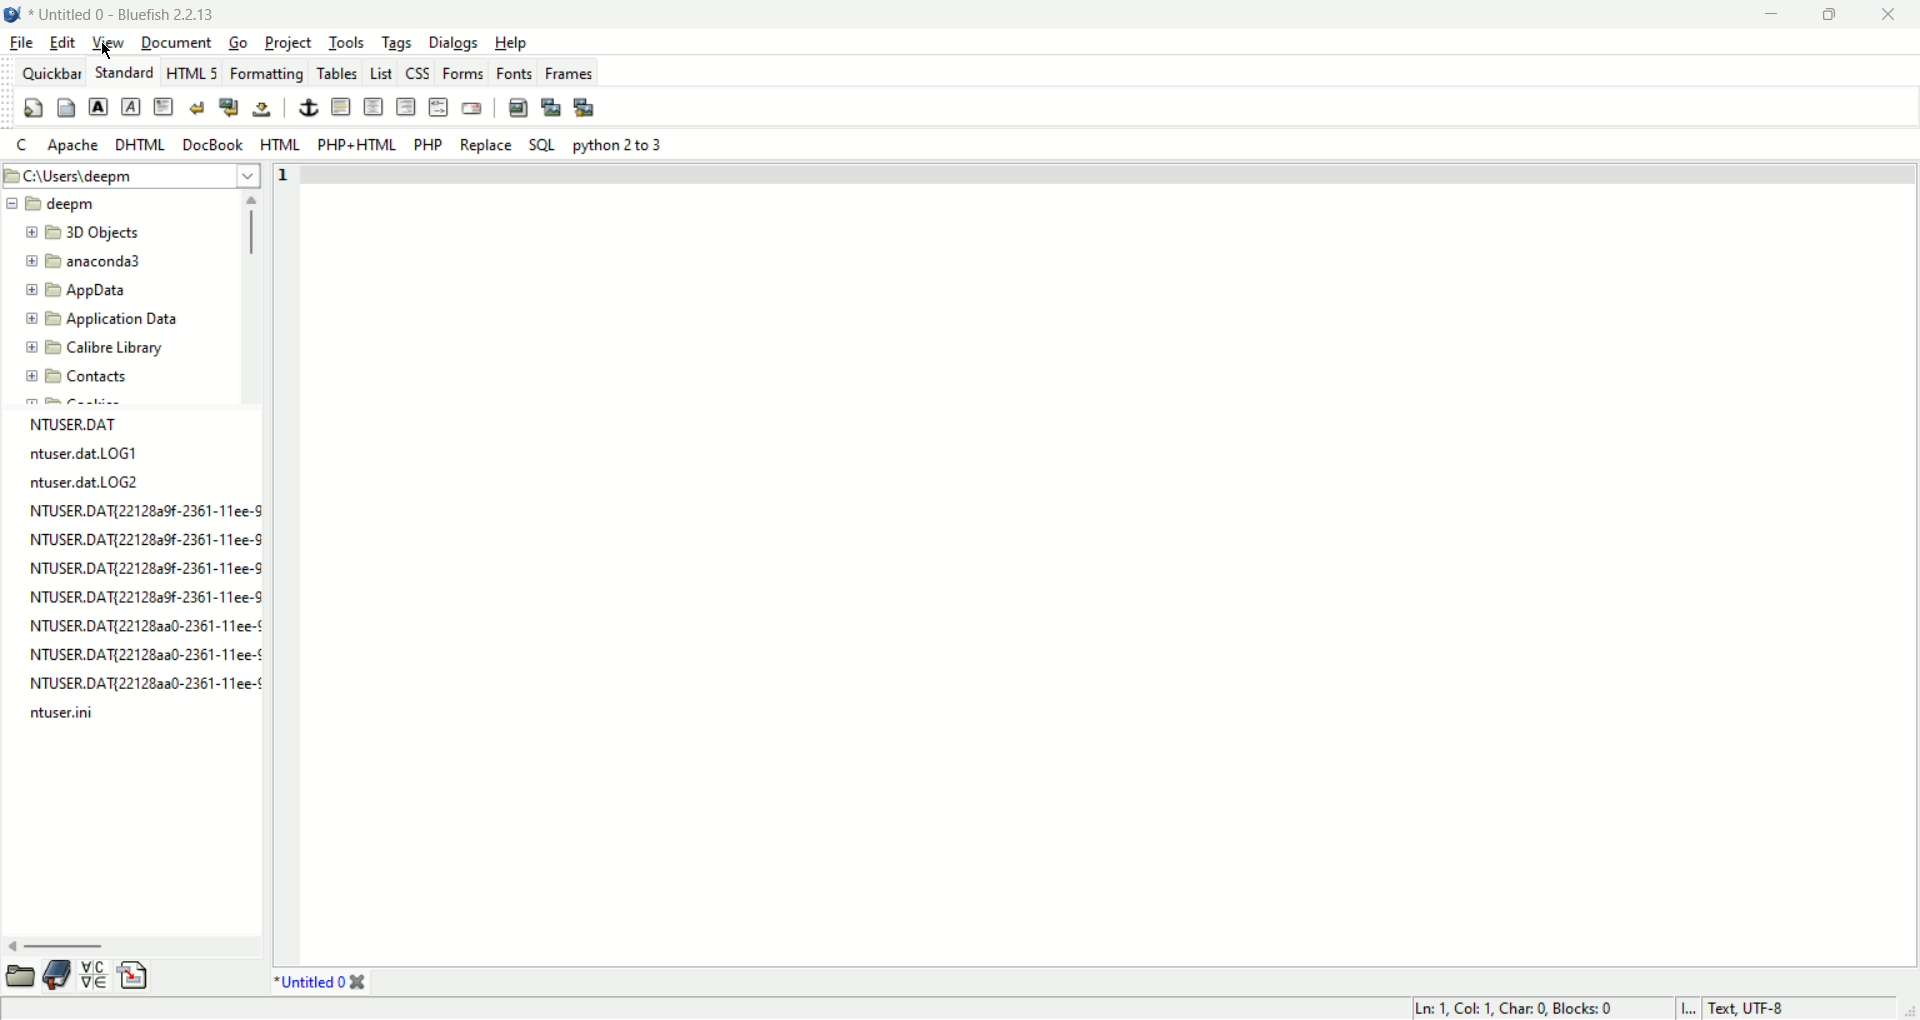 This screenshot has width=1920, height=1020. What do you see at coordinates (132, 177) in the screenshot?
I see `location` at bounding box center [132, 177].